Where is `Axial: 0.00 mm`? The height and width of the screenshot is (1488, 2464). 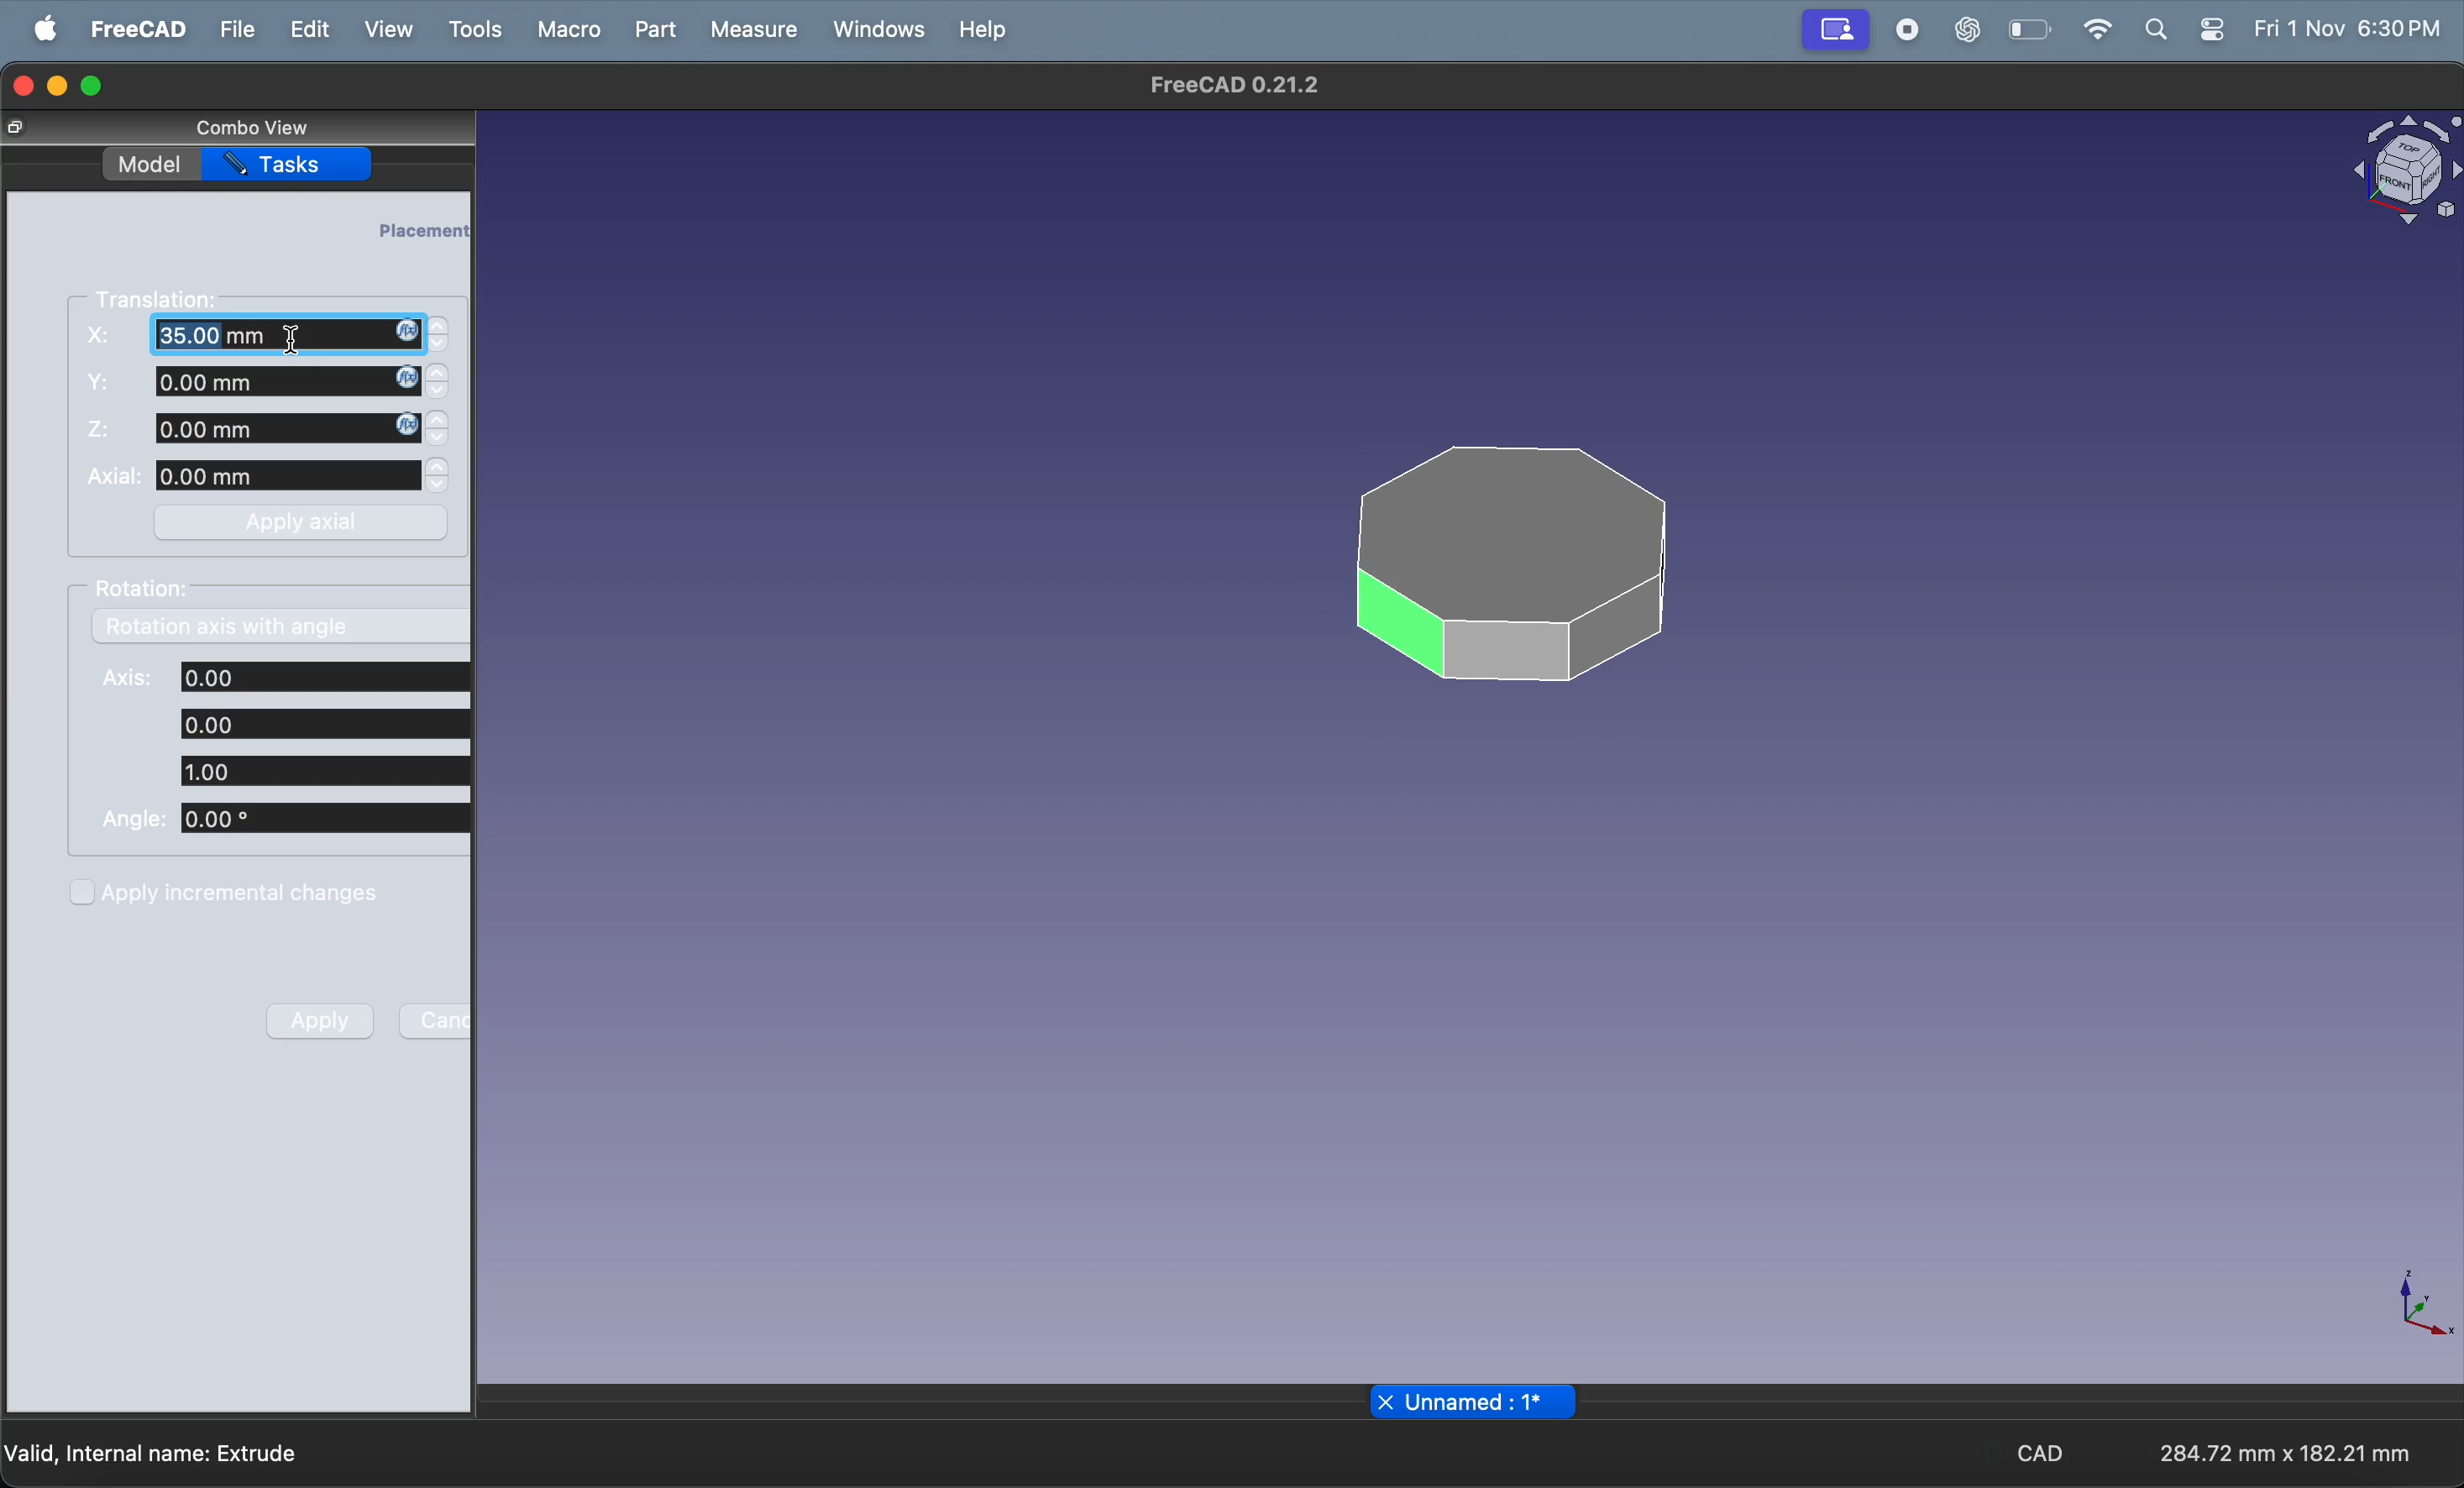 Axial: 0.00 mm is located at coordinates (252, 477).